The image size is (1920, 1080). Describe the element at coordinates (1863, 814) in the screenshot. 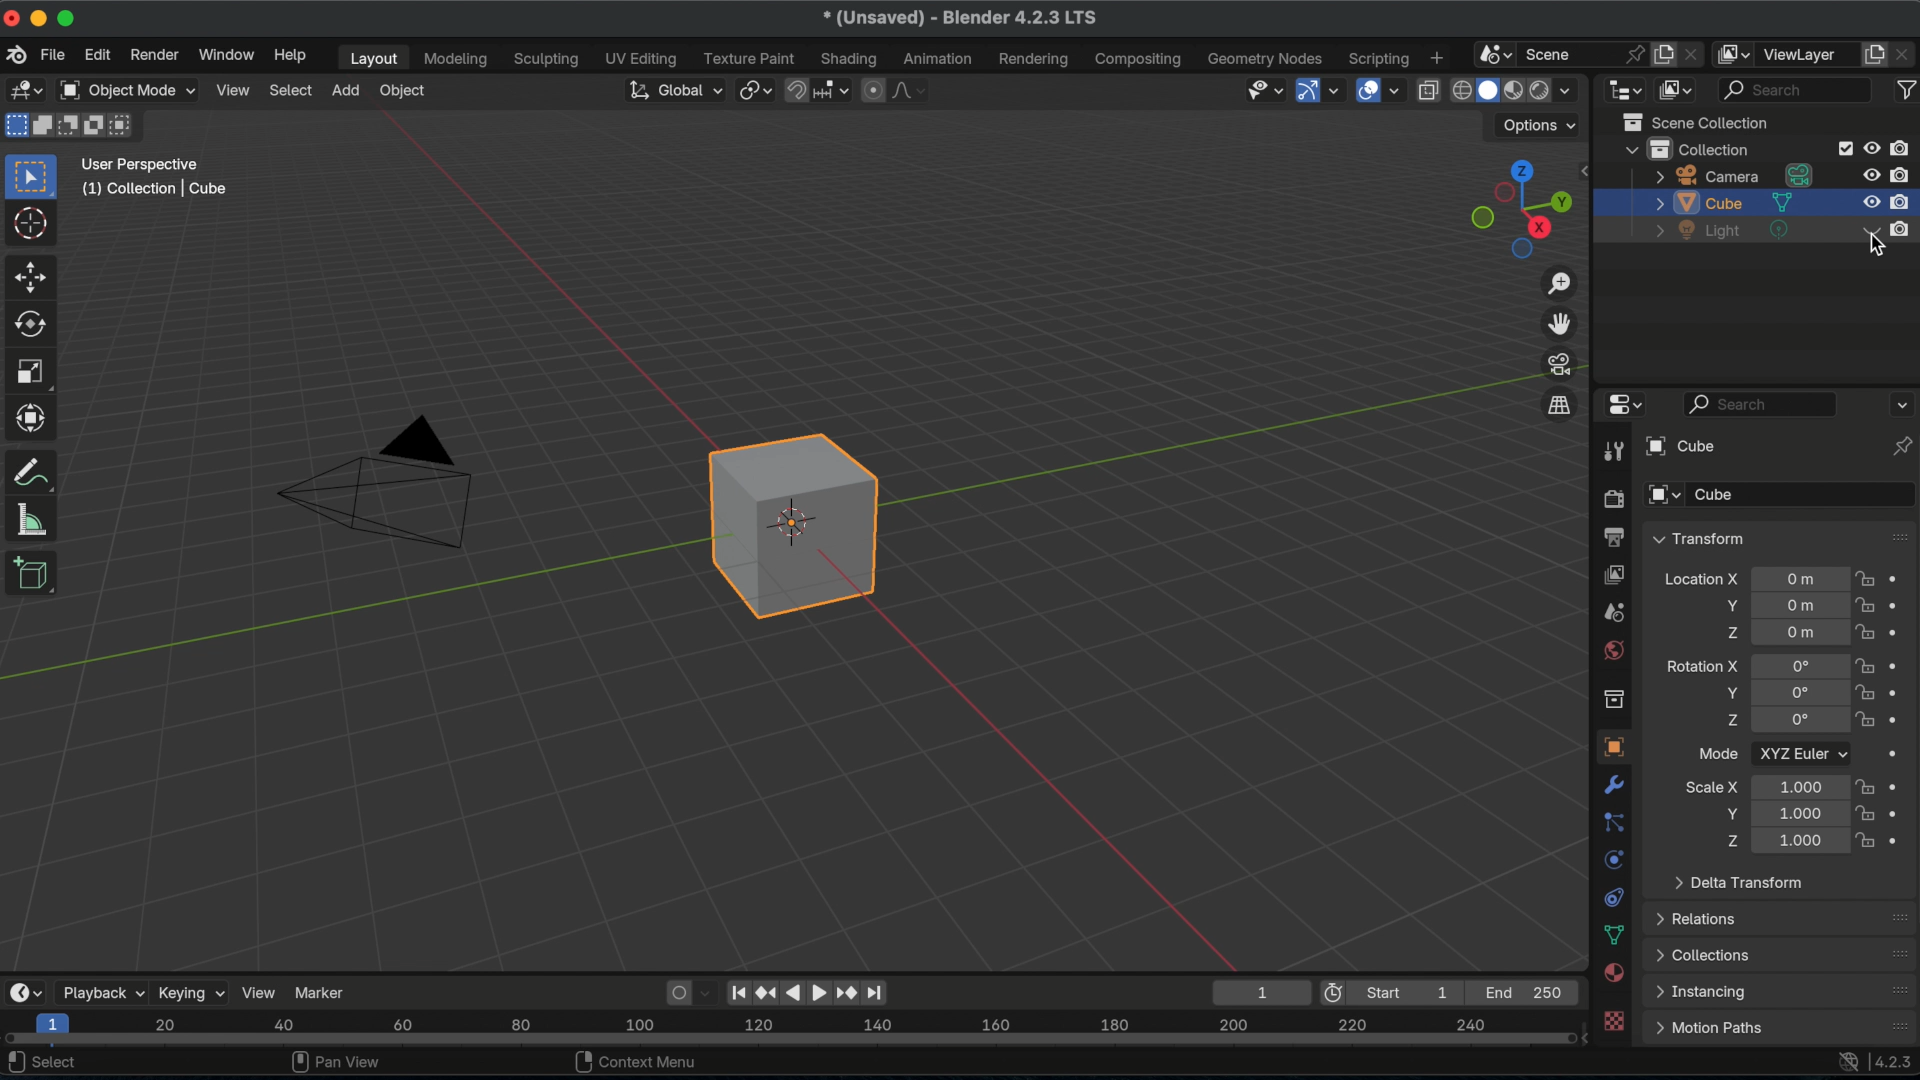

I see `lock scale` at that location.